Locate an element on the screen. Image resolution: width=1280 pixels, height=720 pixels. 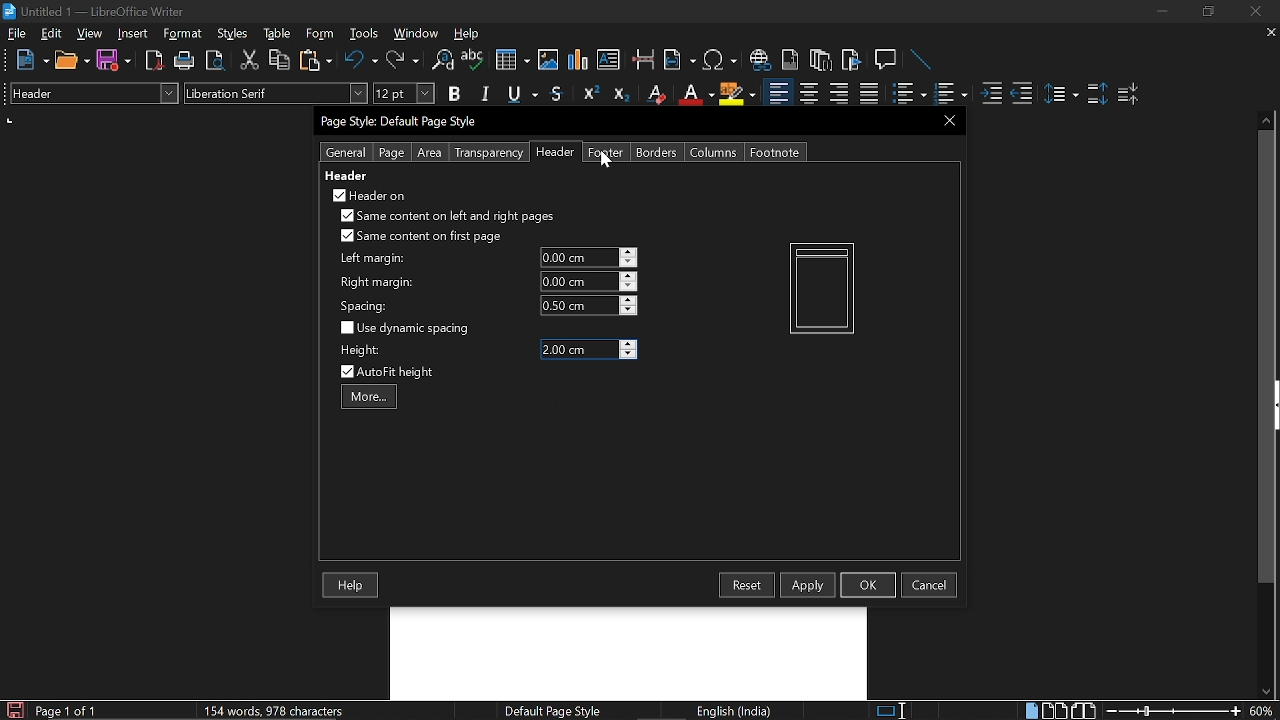
Insert page break is located at coordinates (642, 60).